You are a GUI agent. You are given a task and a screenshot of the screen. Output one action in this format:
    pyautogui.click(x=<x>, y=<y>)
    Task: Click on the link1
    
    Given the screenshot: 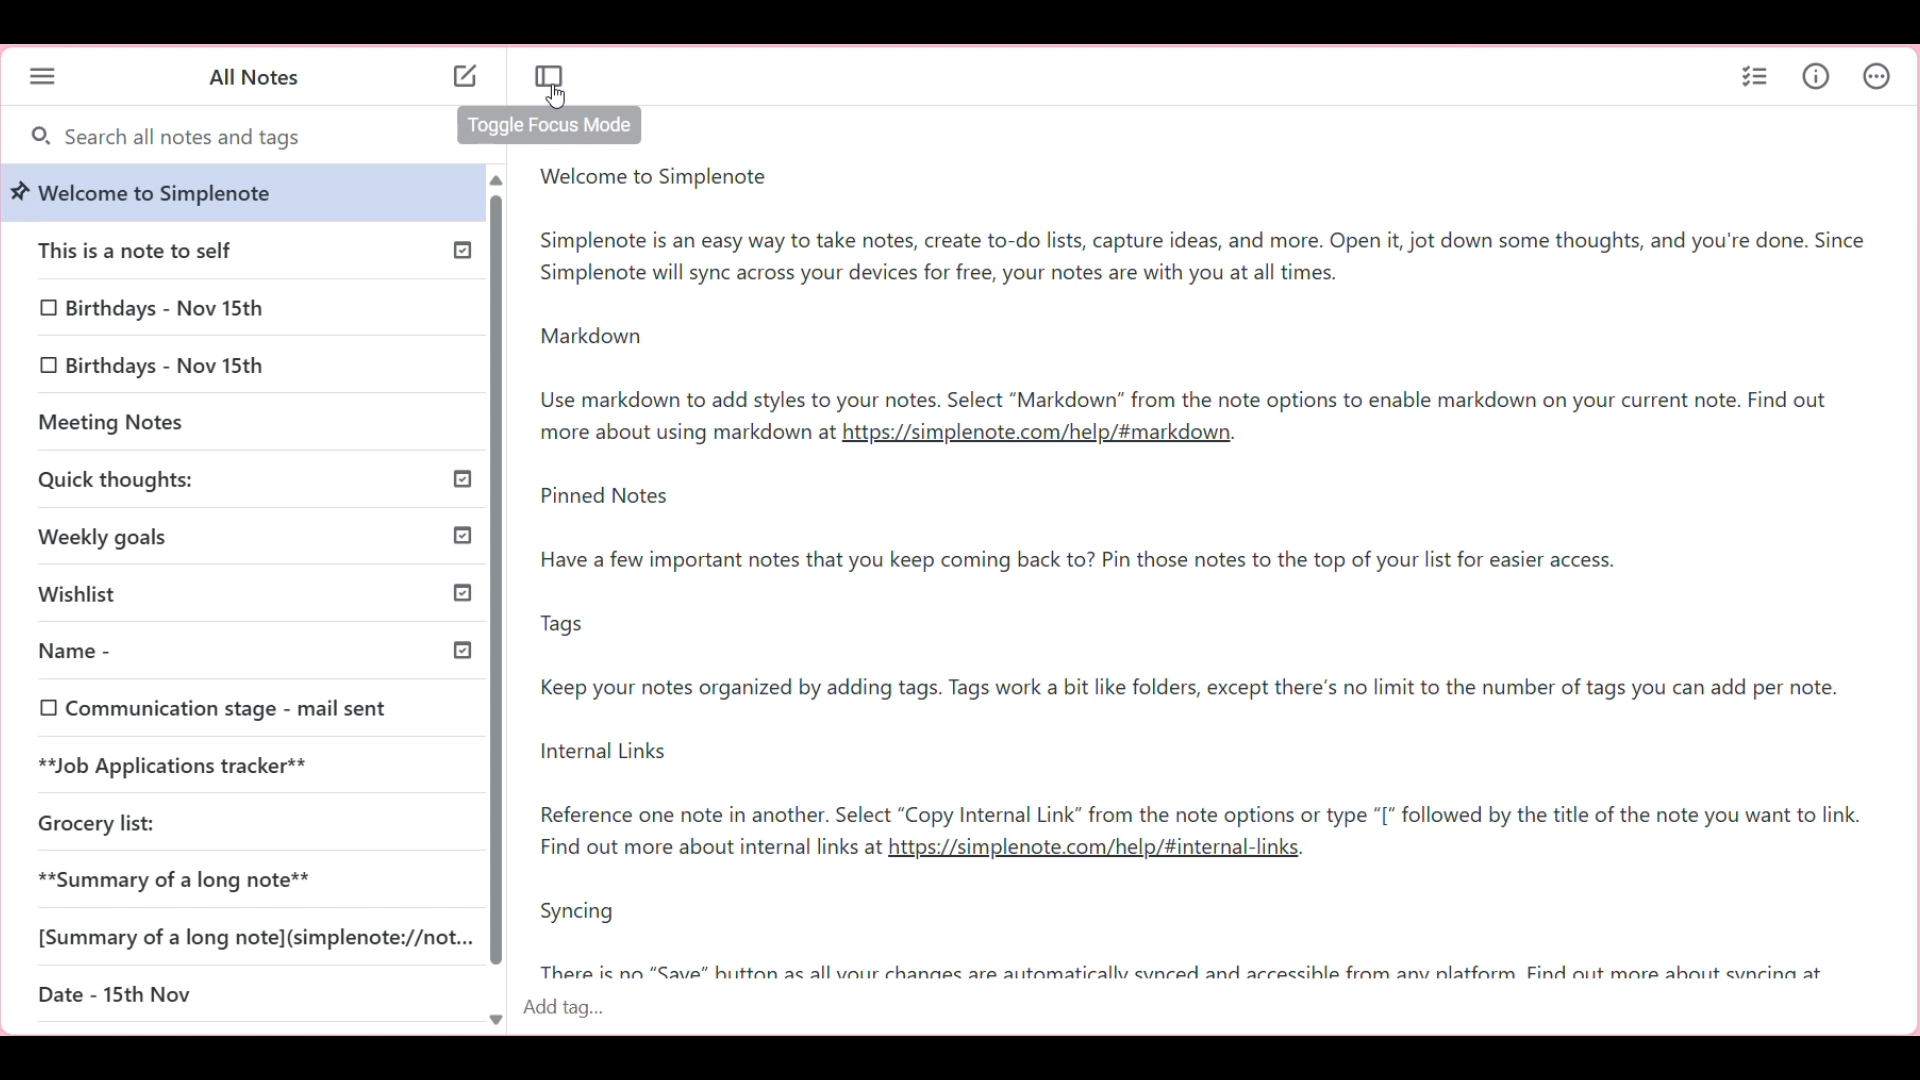 What is the action you would take?
    pyautogui.click(x=1039, y=433)
    